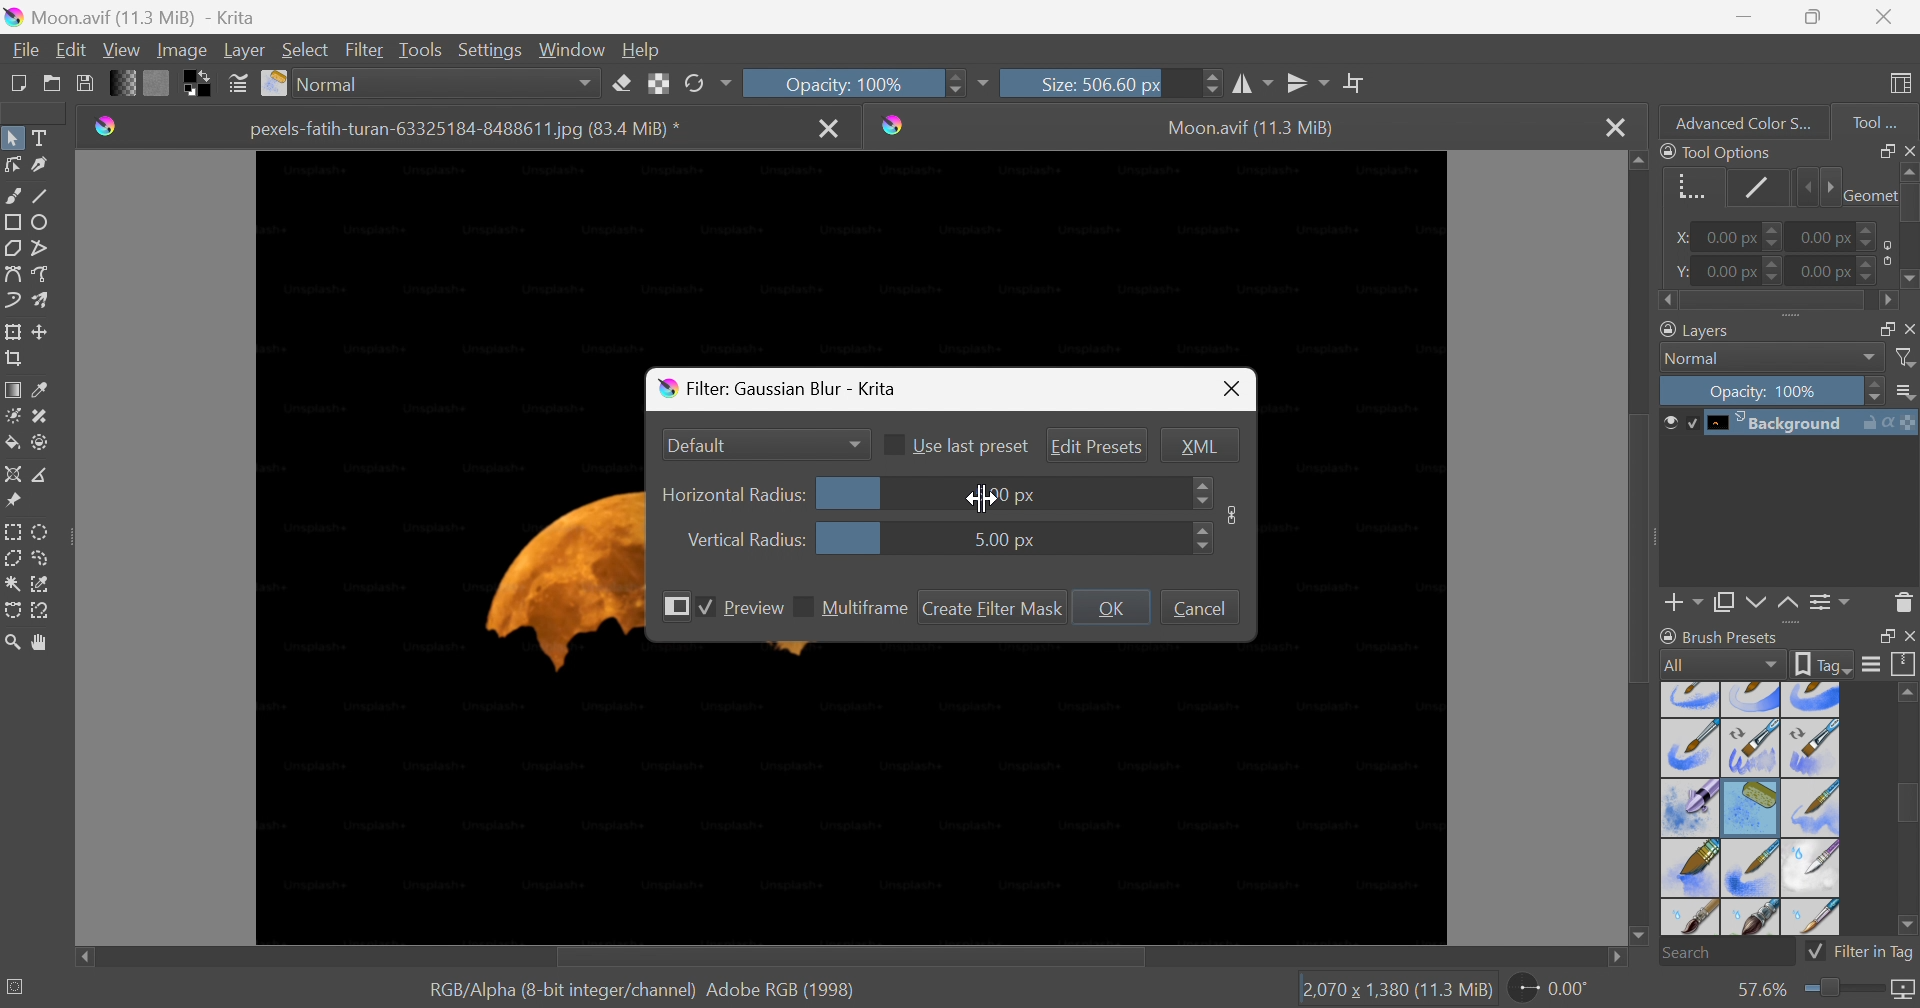 The height and width of the screenshot is (1008, 1920). I want to click on Horizontal mirror tool, so click(1252, 84).